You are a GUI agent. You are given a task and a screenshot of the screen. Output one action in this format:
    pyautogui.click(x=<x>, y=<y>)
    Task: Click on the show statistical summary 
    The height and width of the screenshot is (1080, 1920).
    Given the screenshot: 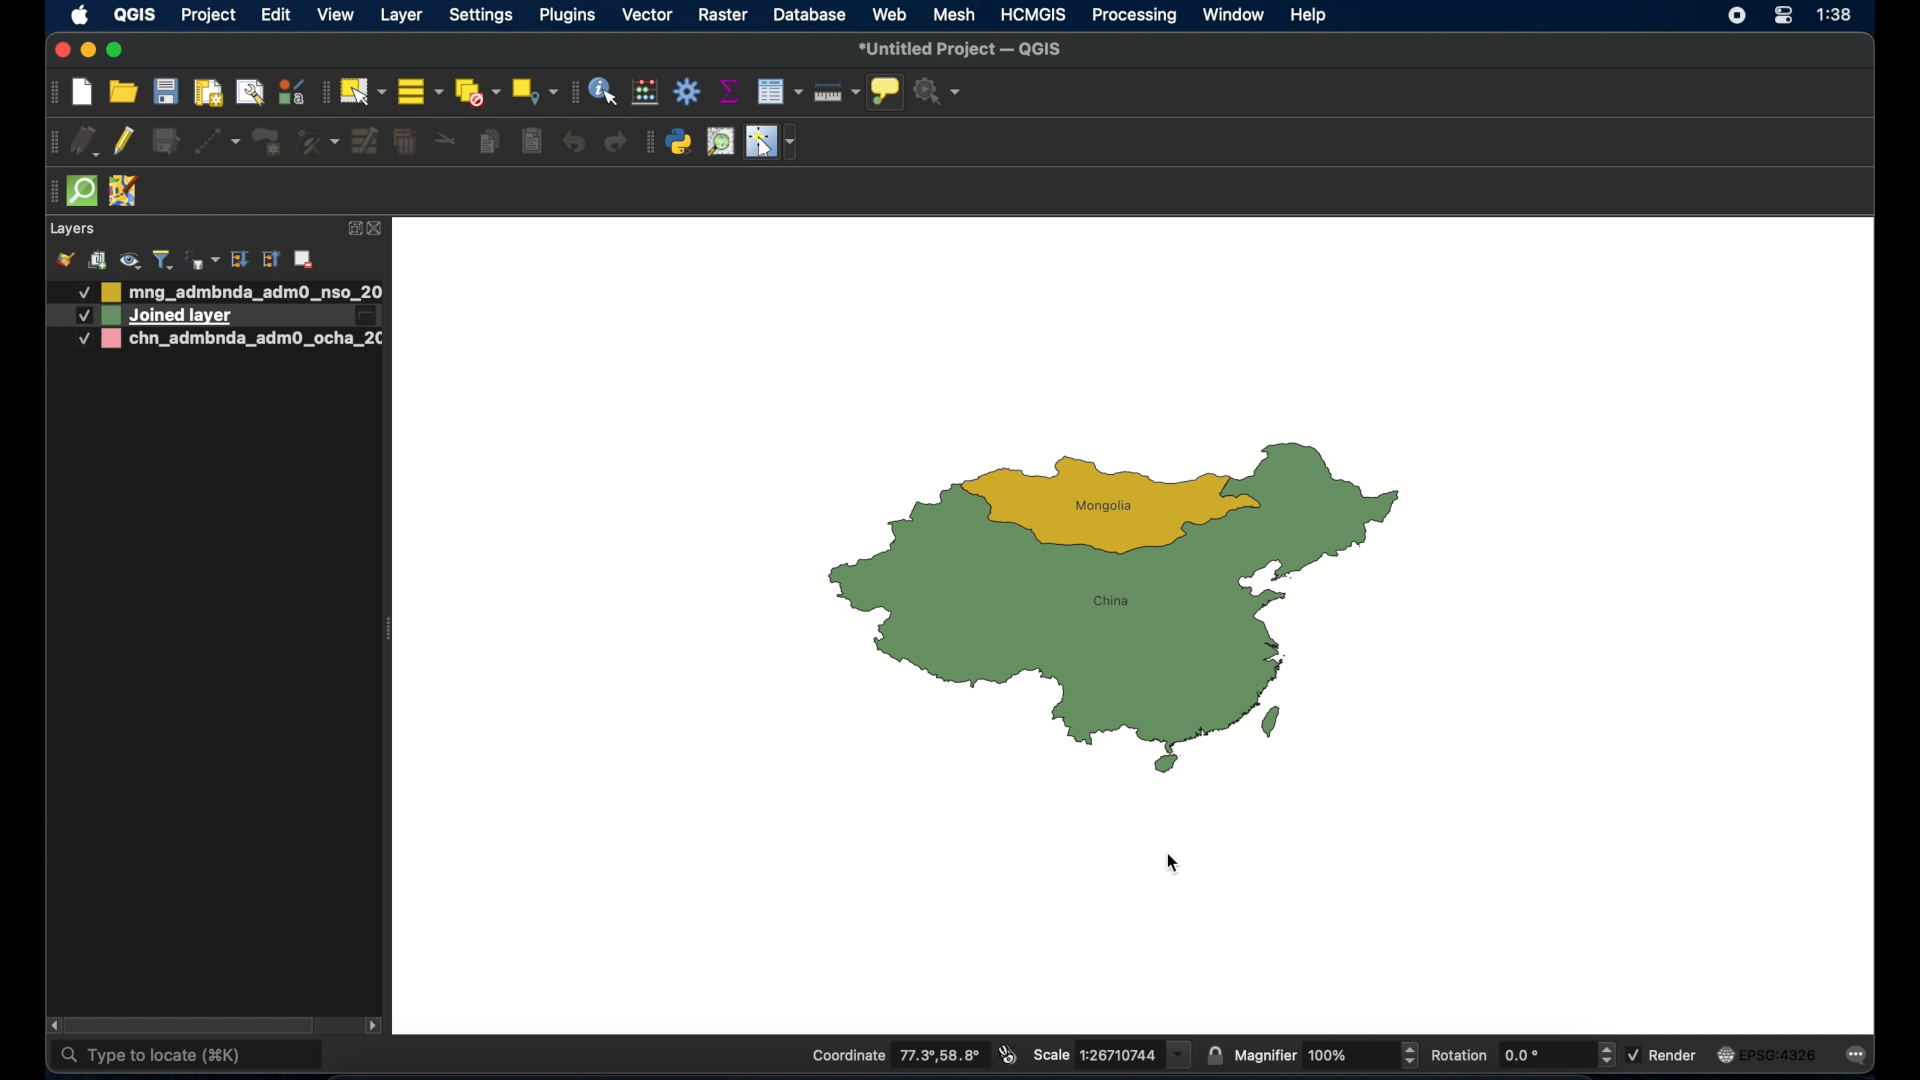 What is the action you would take?
    pyautogui.click(x=731, y=91)
    